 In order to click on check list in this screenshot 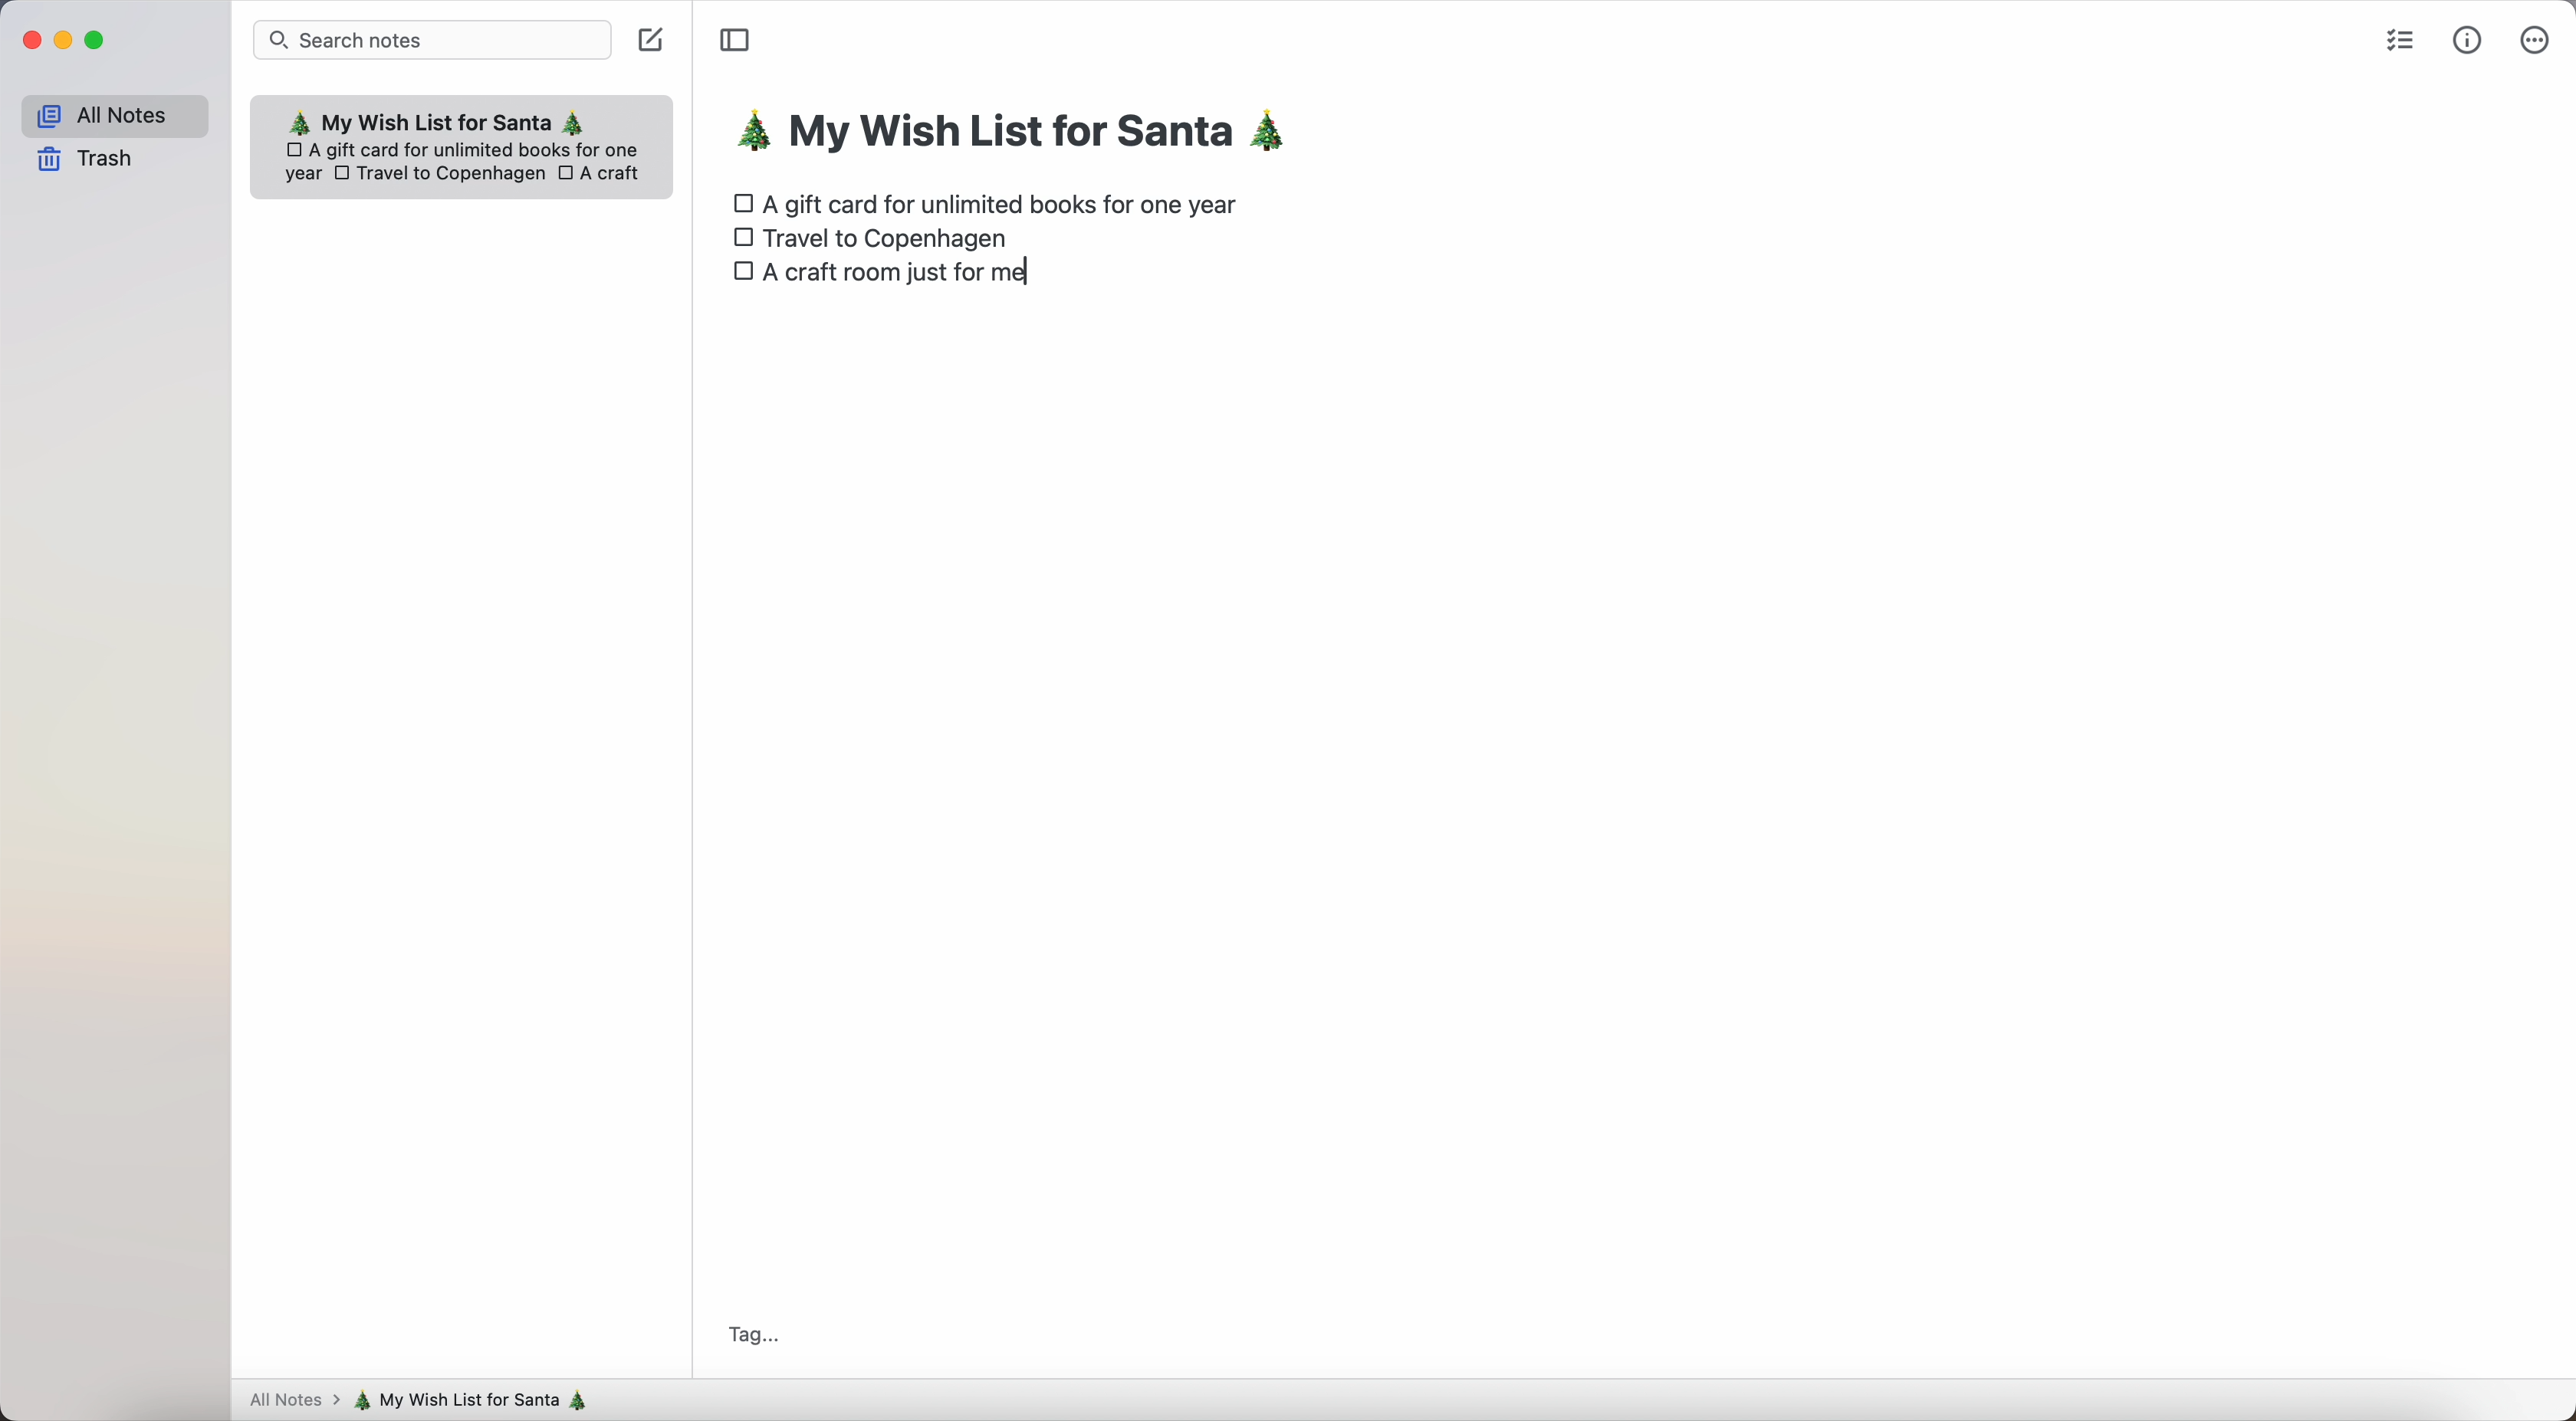, I will do `click(2402, 42)`.